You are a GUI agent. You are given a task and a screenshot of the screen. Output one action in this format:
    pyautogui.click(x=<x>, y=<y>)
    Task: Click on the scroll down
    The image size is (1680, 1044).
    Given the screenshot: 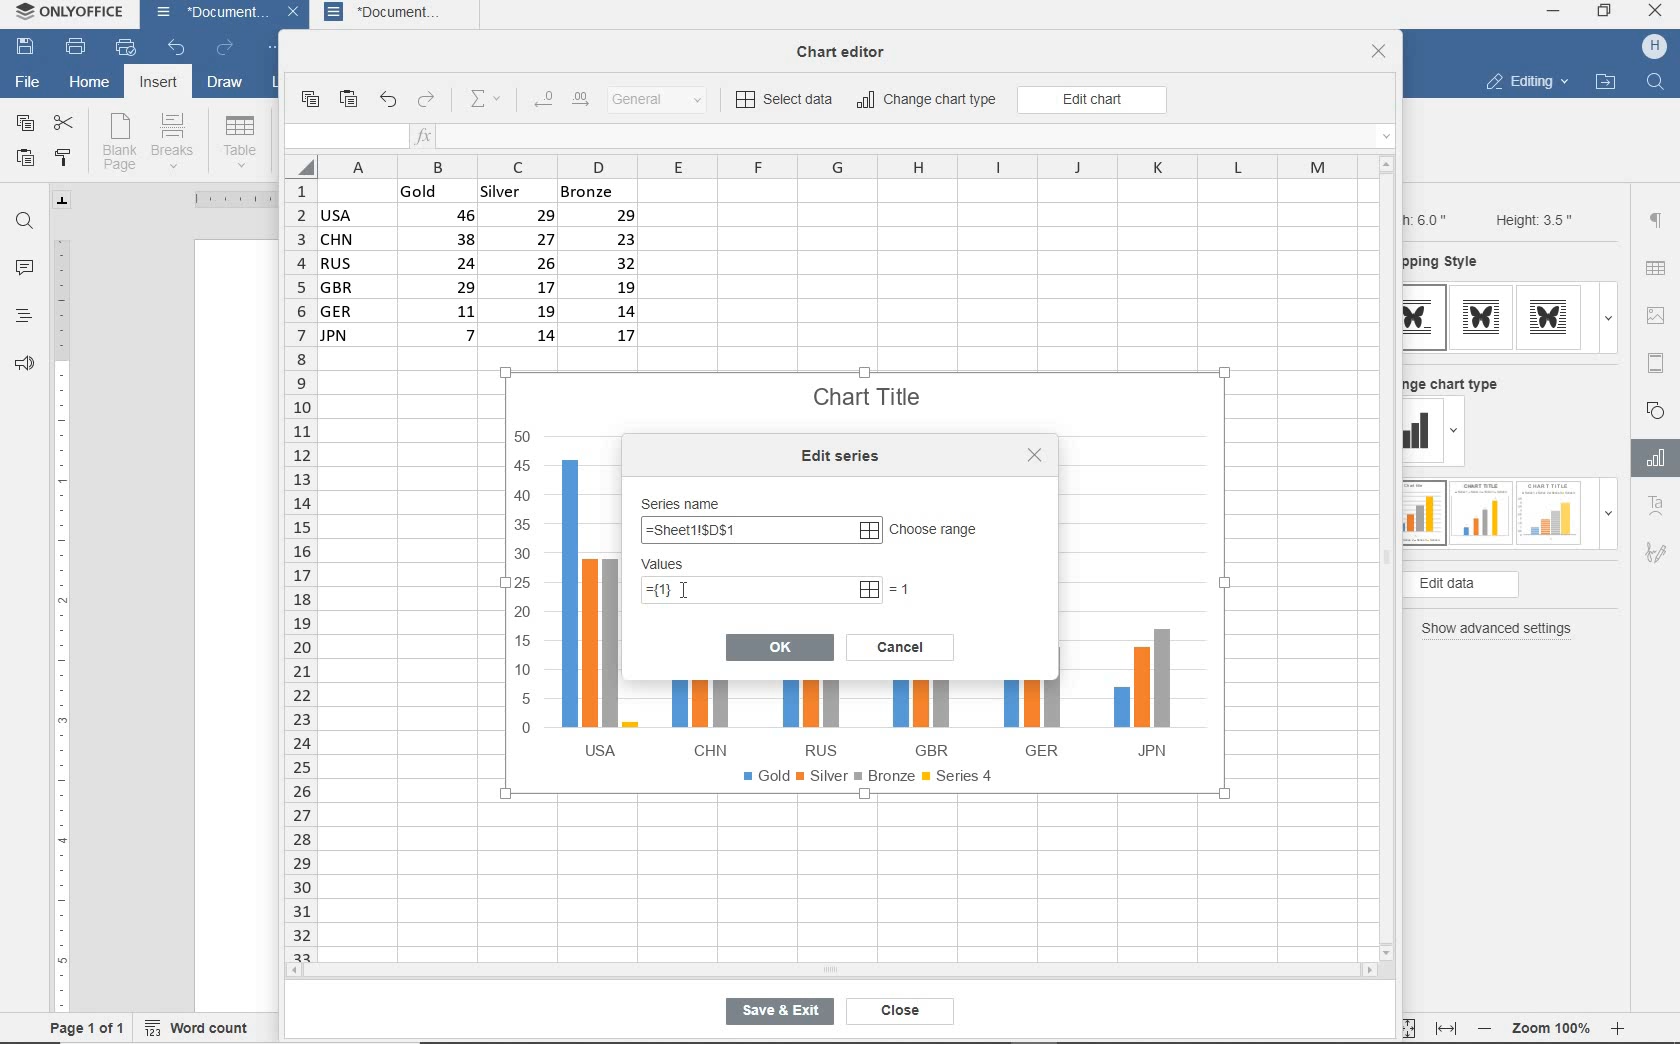 What is the action you would take?
    pyautogui.click(x=1388, y=951)
    